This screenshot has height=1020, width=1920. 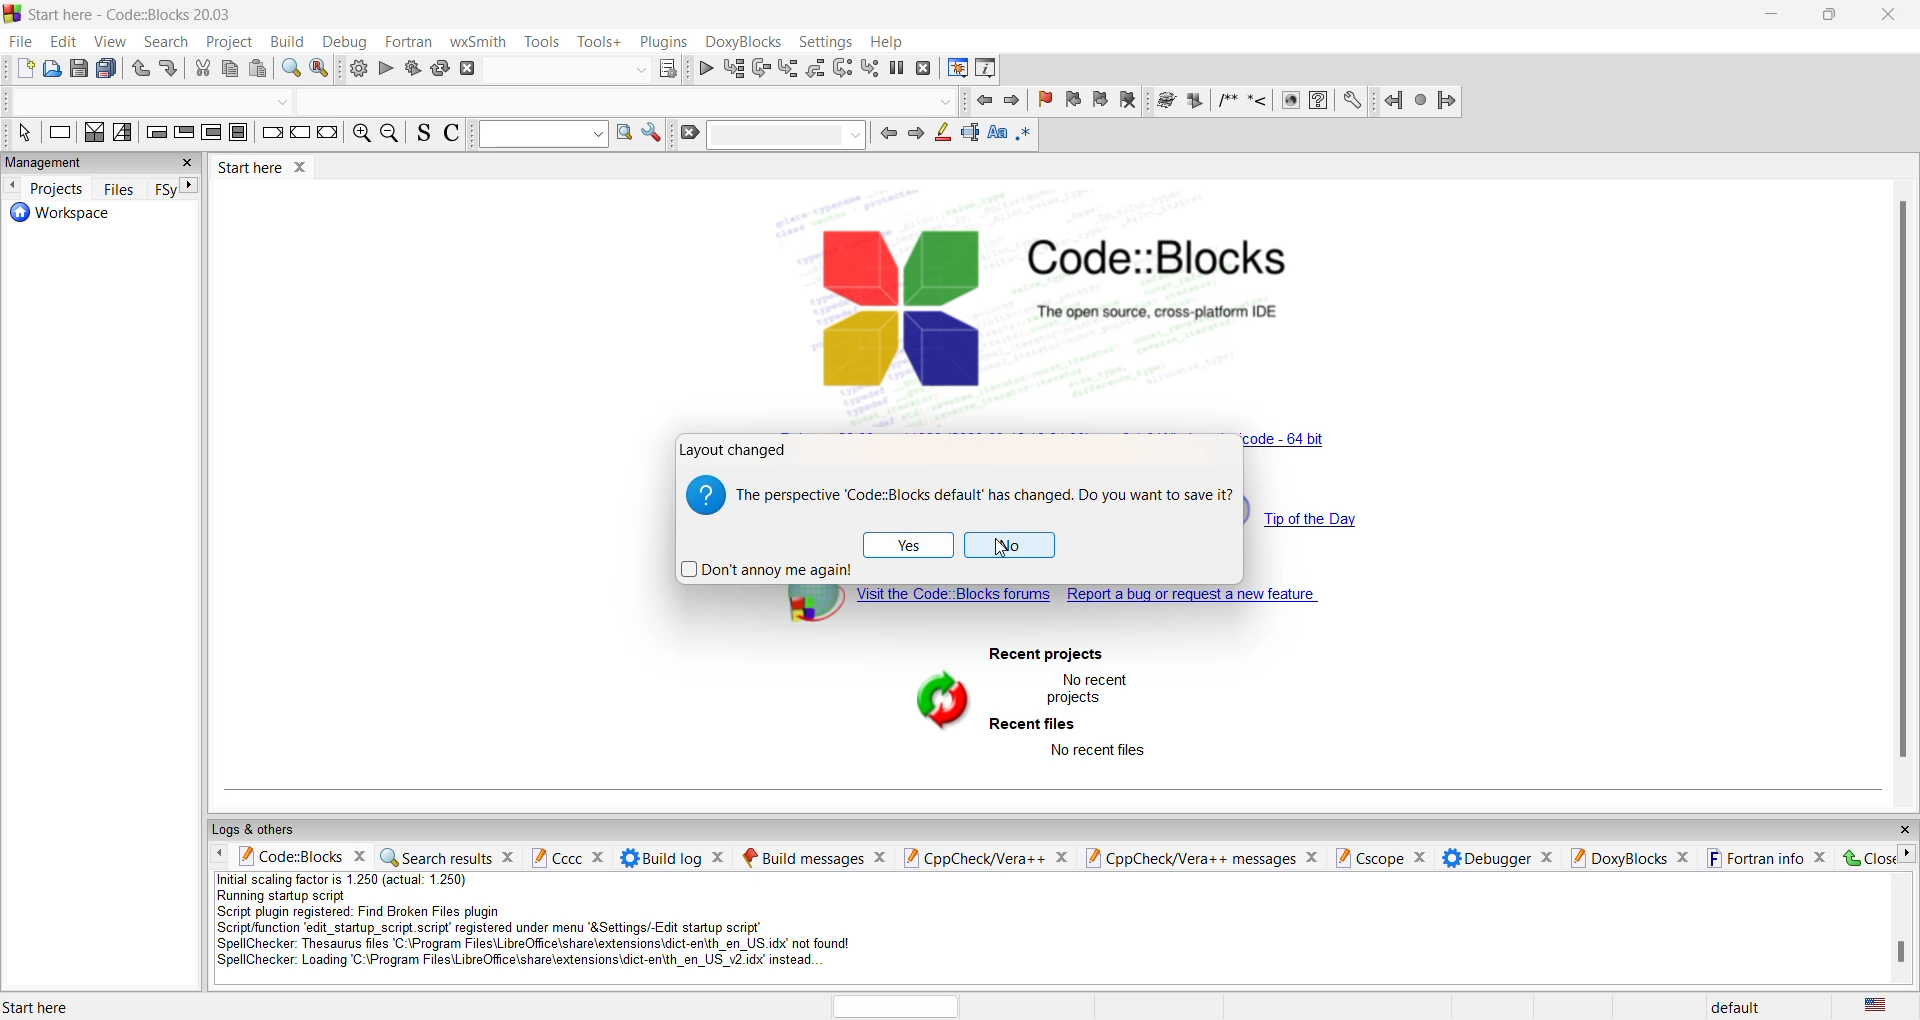 I want to click on cpp check messages pane, so click(x=1207, y=858).